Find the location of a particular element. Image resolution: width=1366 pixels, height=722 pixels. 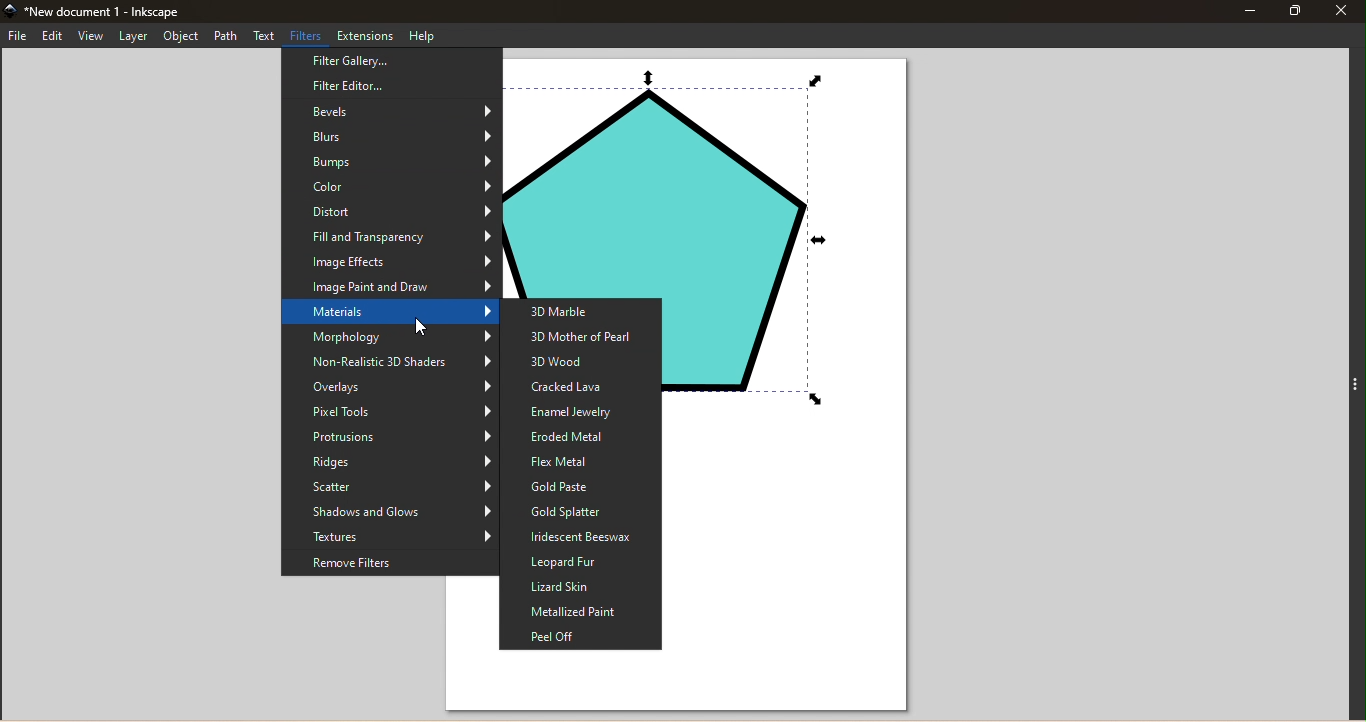

Extensions is located at coordinates (366, 35).